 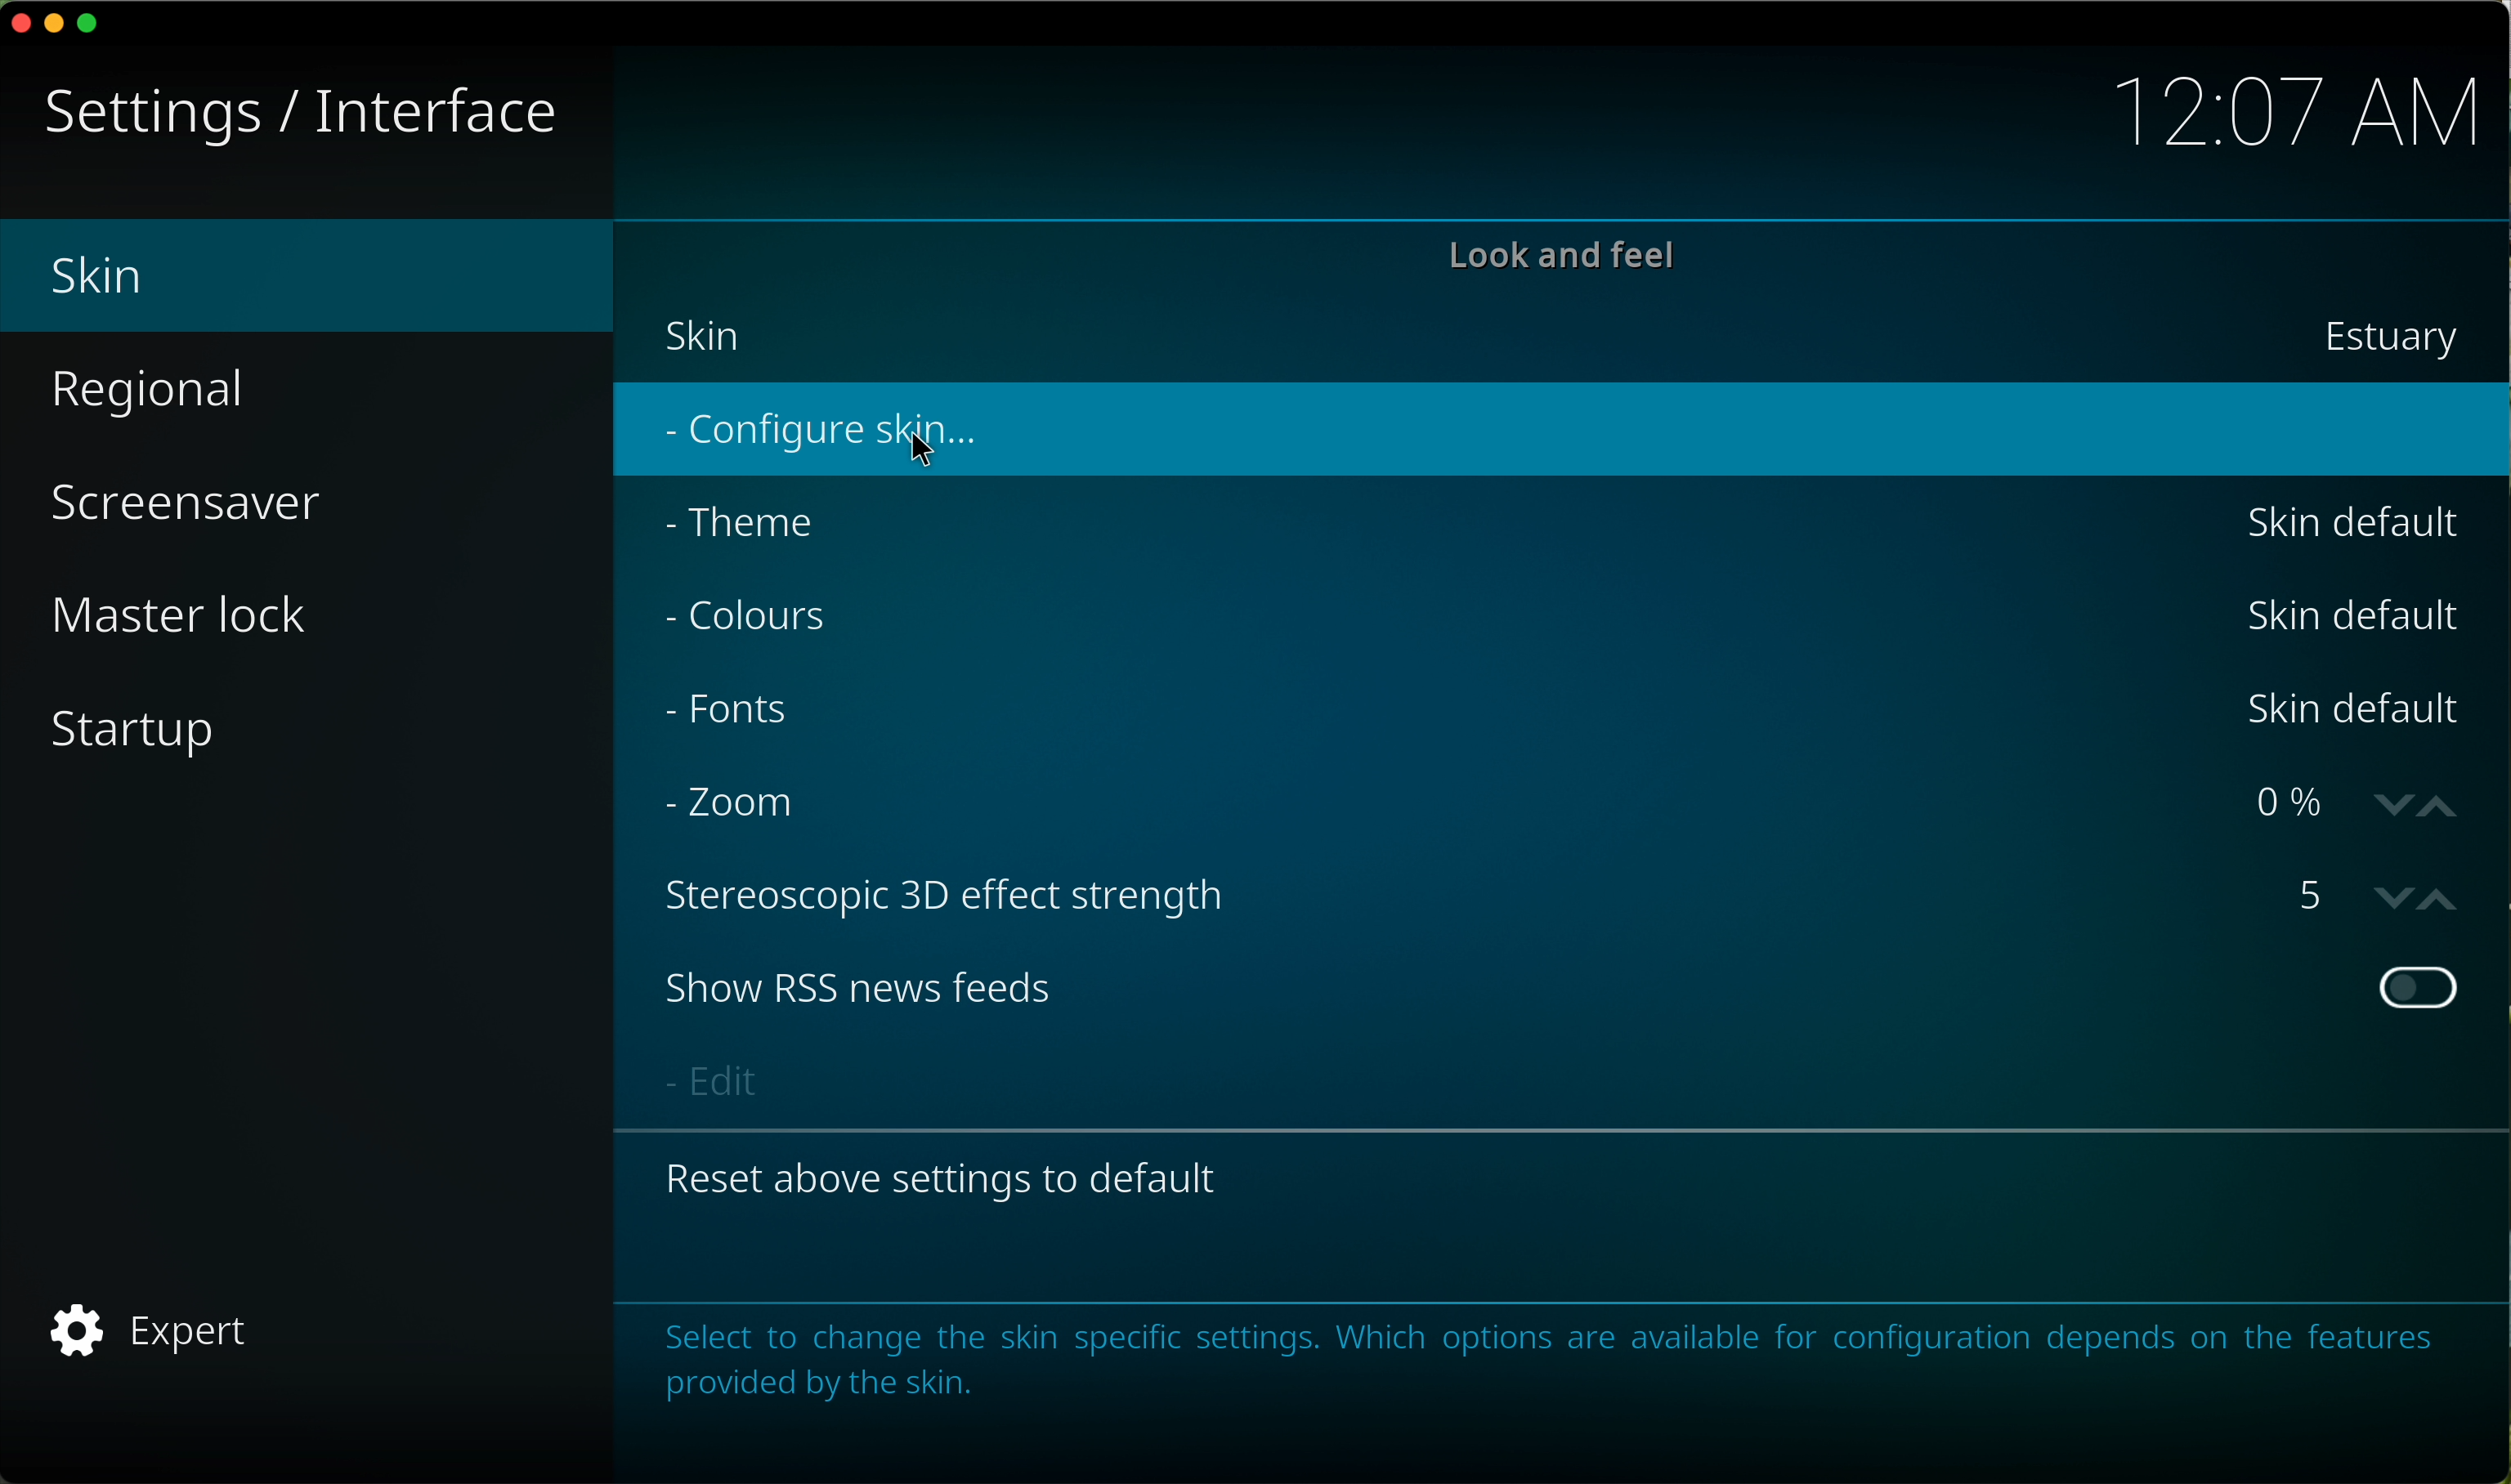 I want to click on master lock, so click(x=180, y=617).